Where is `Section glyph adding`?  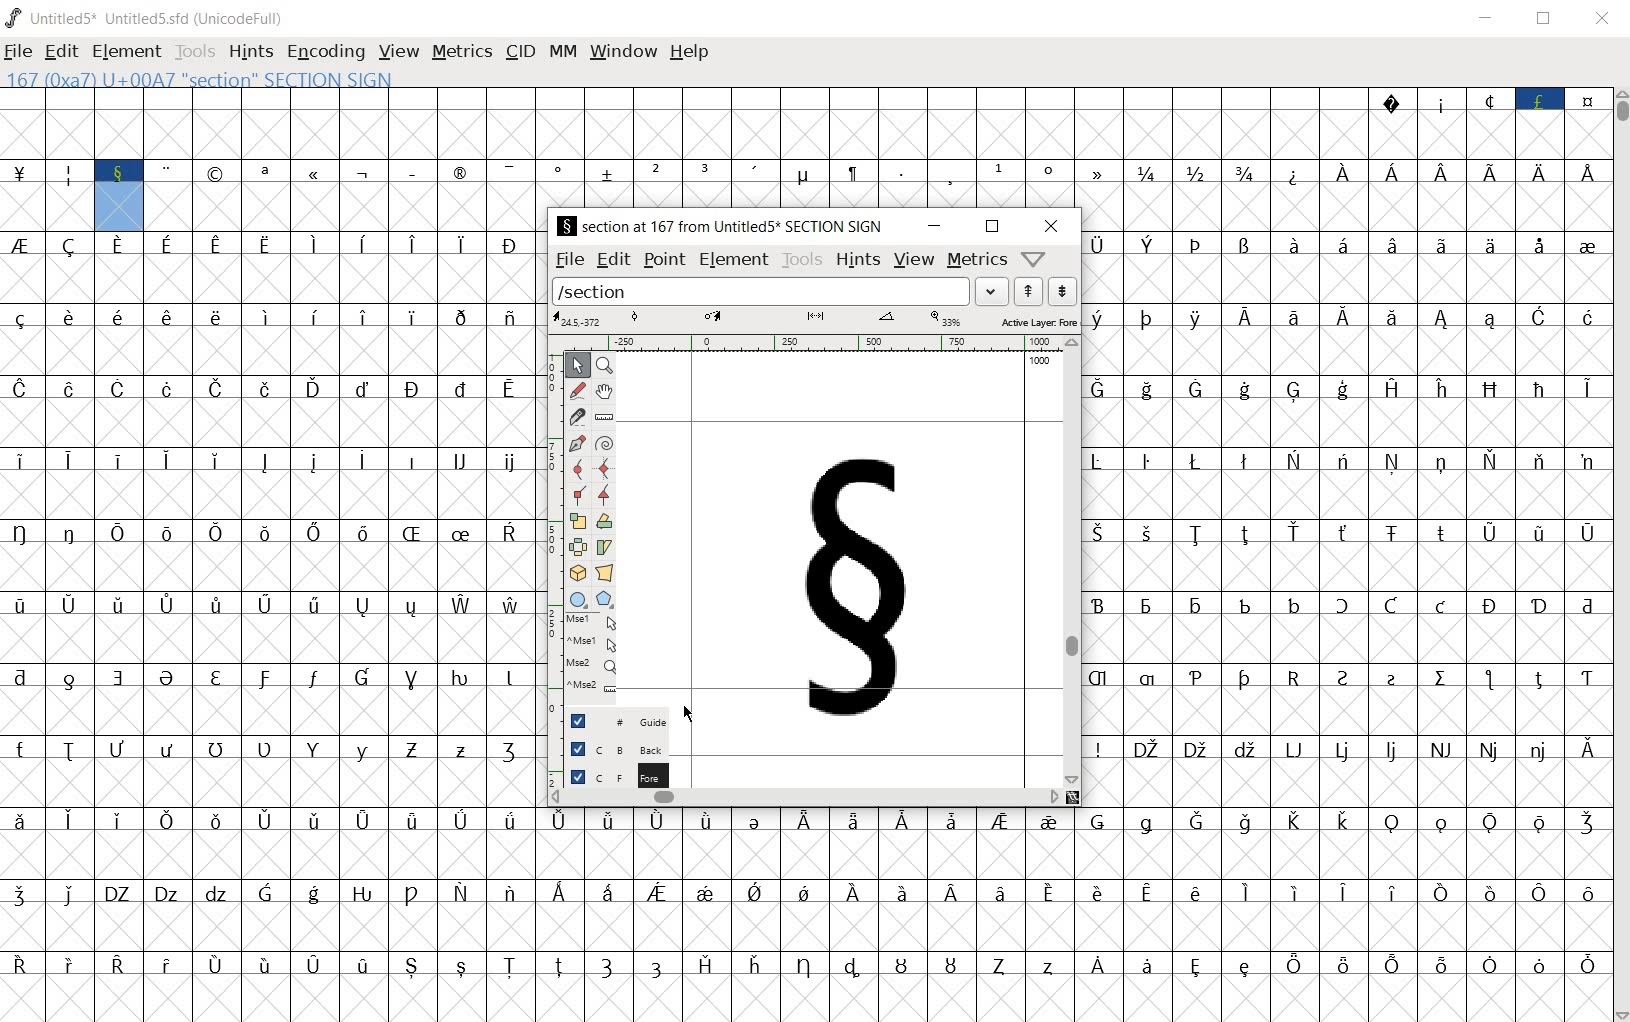
Section glyph adding is located at coordinates (851, 591).